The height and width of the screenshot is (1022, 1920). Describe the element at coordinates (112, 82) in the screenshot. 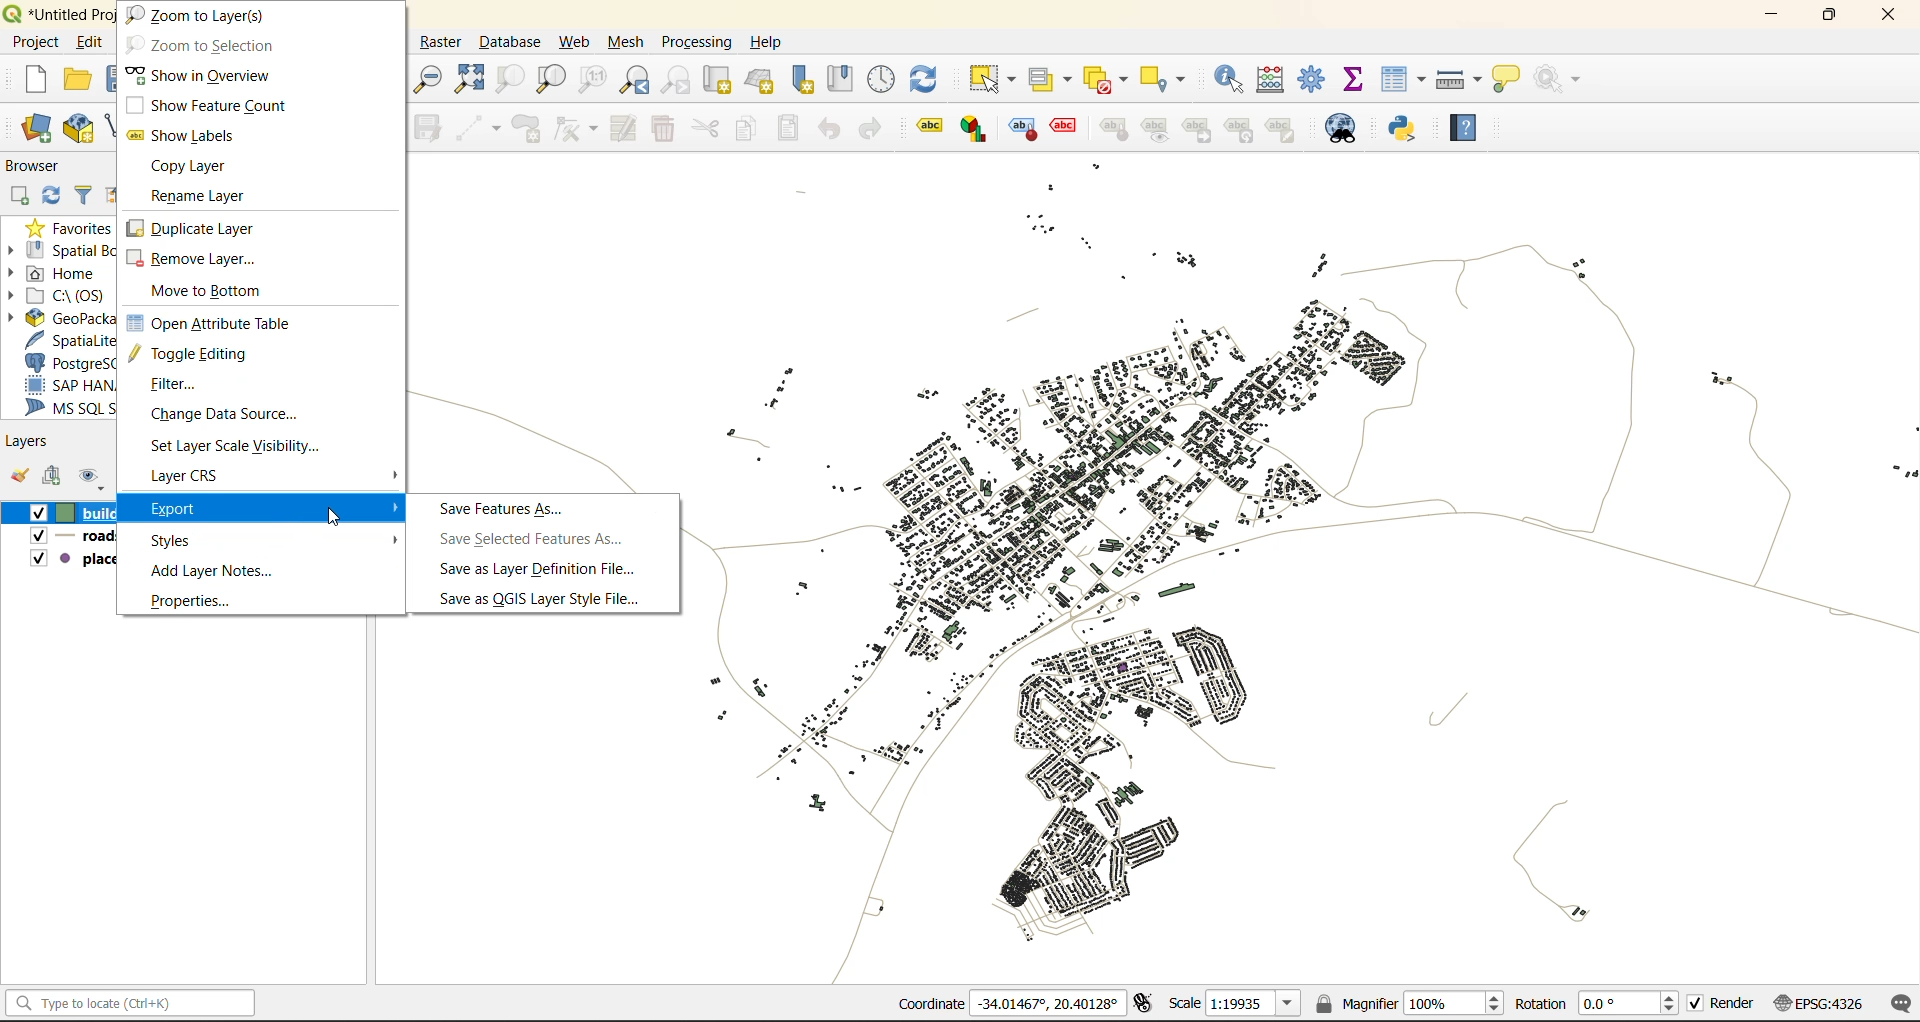

I see `save` at that location.